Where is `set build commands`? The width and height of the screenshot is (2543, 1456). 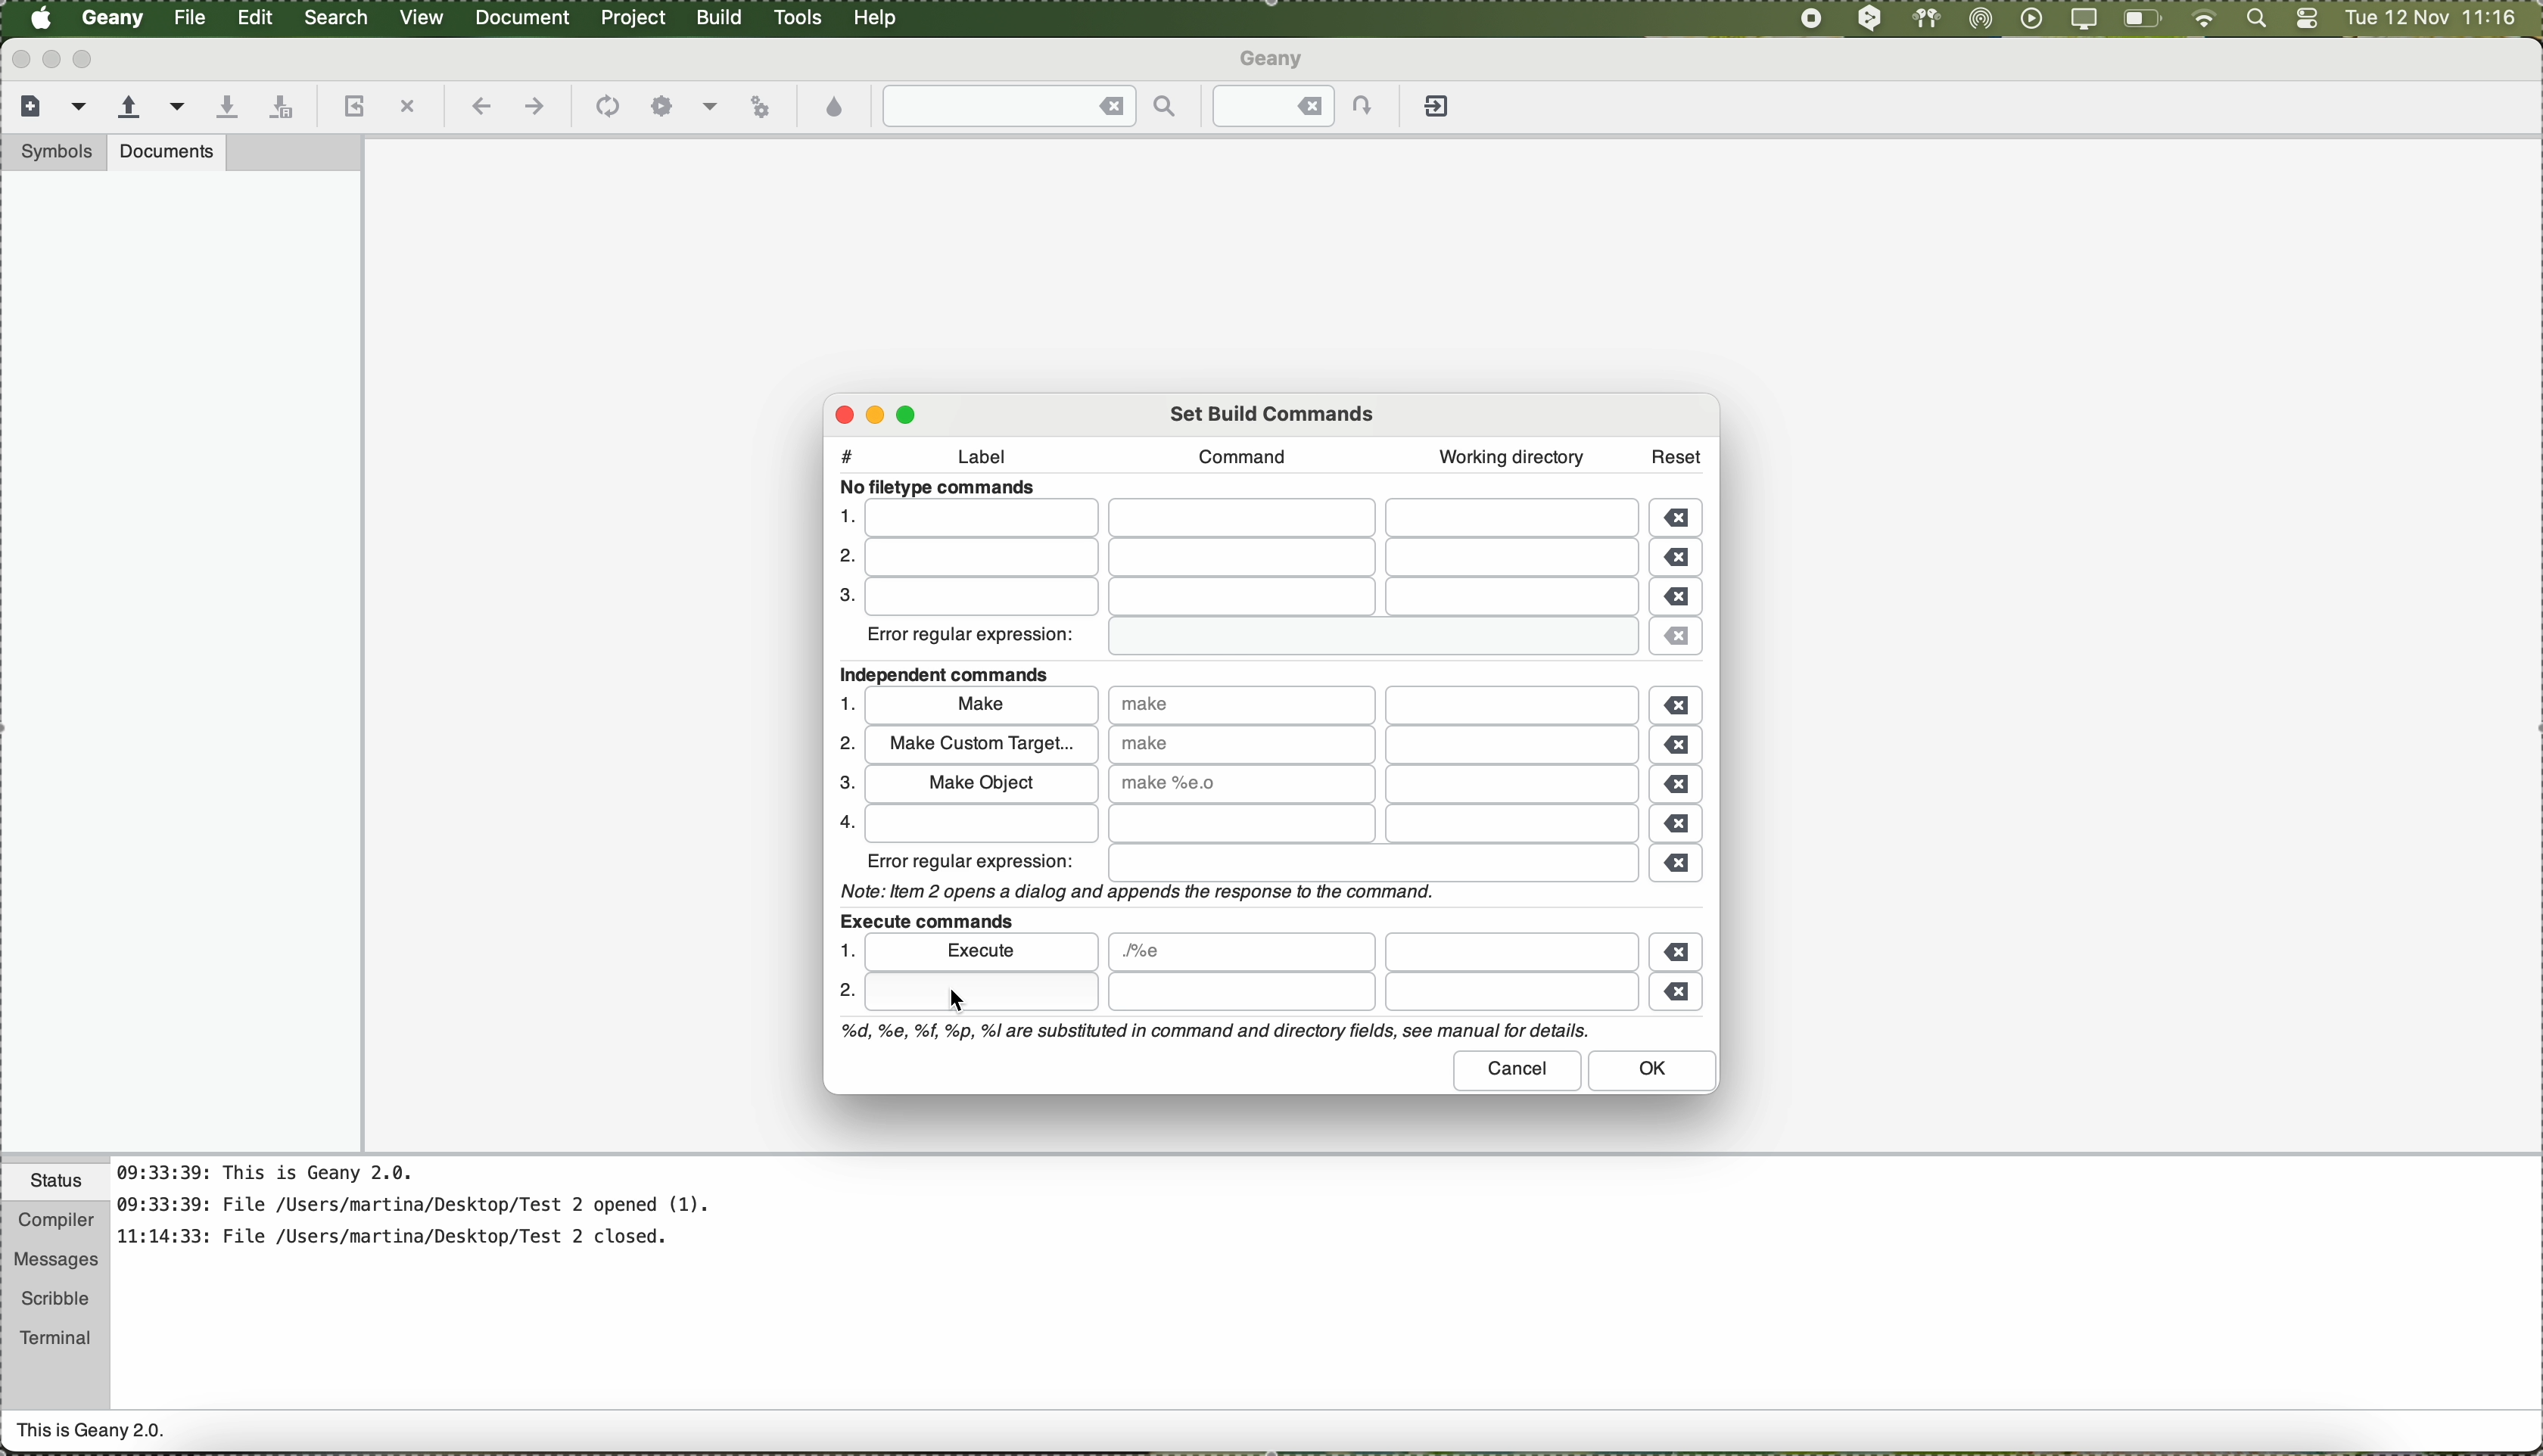 set build commands is located at coordinates (1275, 411).